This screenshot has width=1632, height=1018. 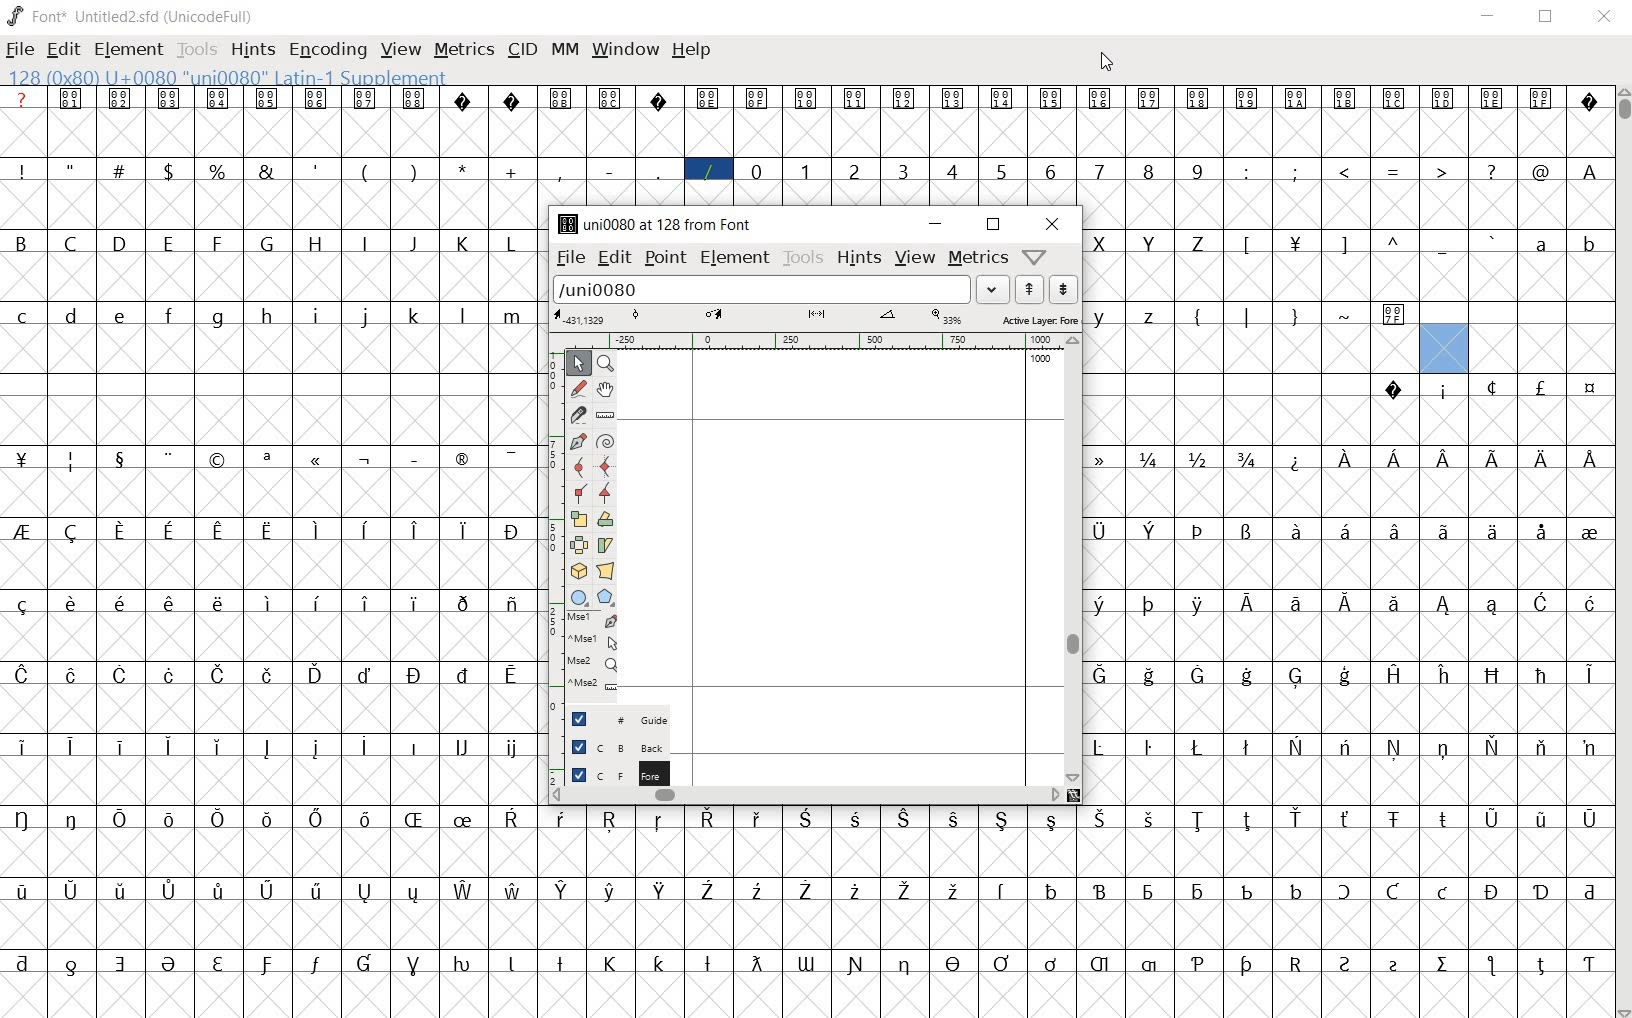 I want to click on glyph, so click(x=267, y=890).